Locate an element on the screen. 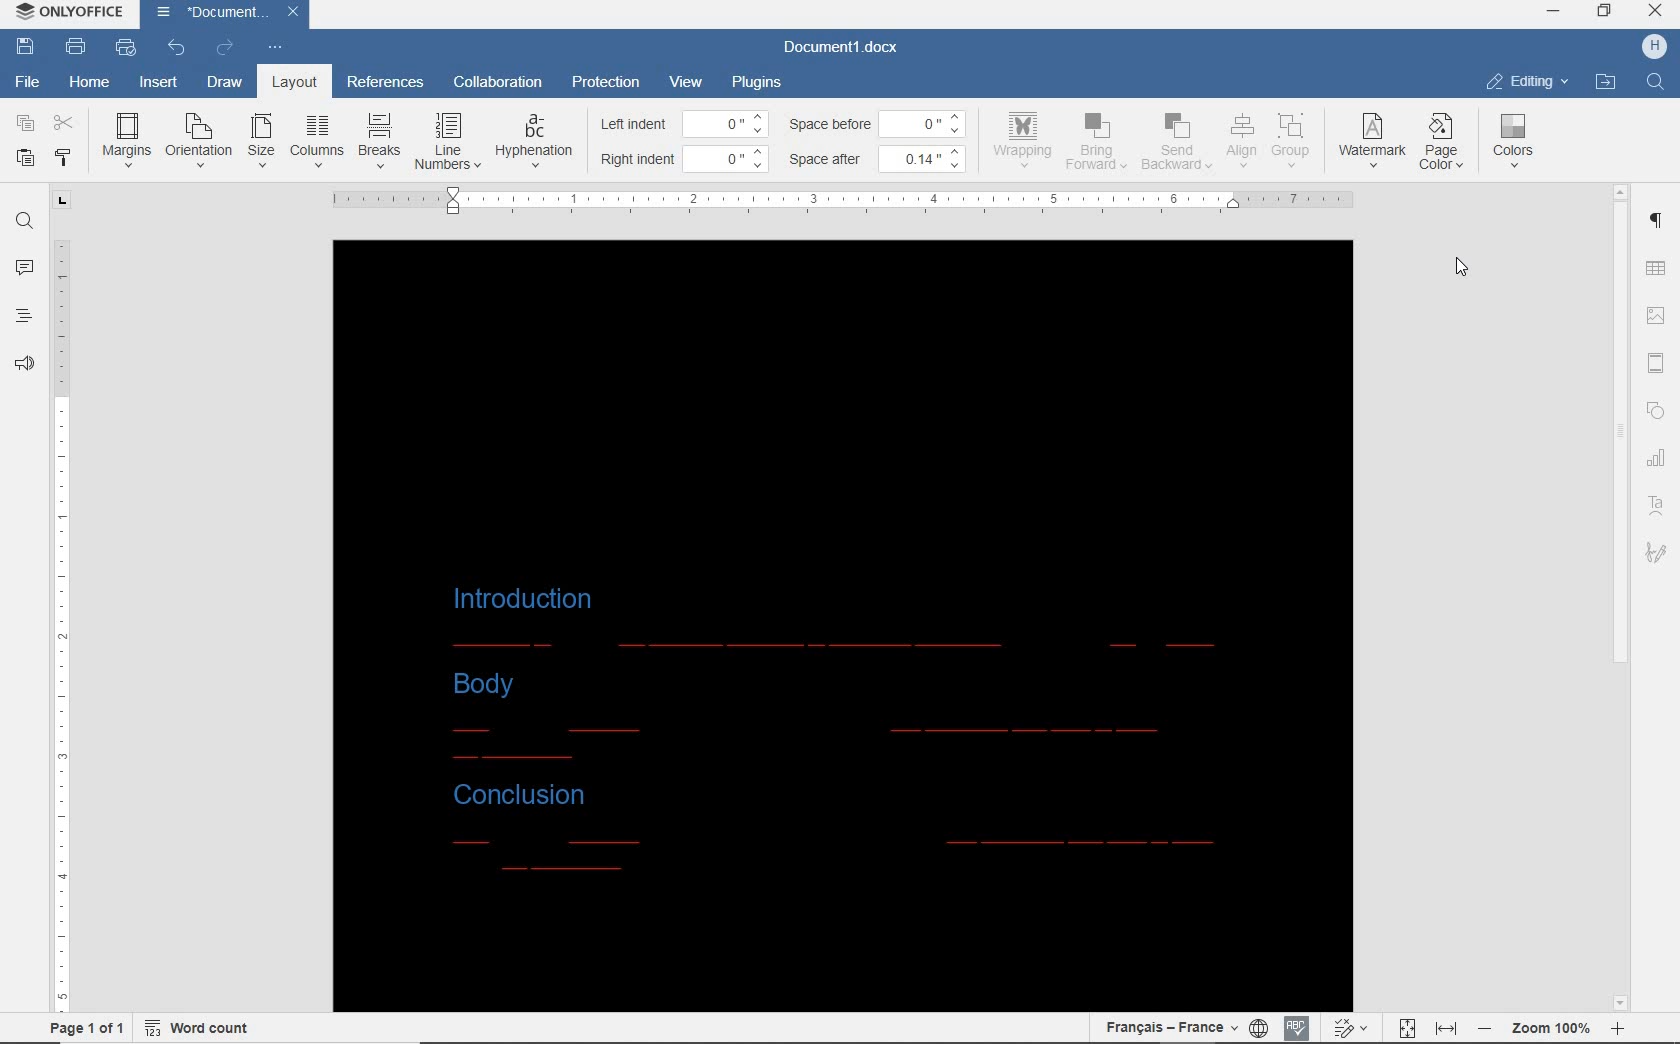 The width and height of the screenshot is (1680, 1044). word count is located at coordinates (200, 1027).